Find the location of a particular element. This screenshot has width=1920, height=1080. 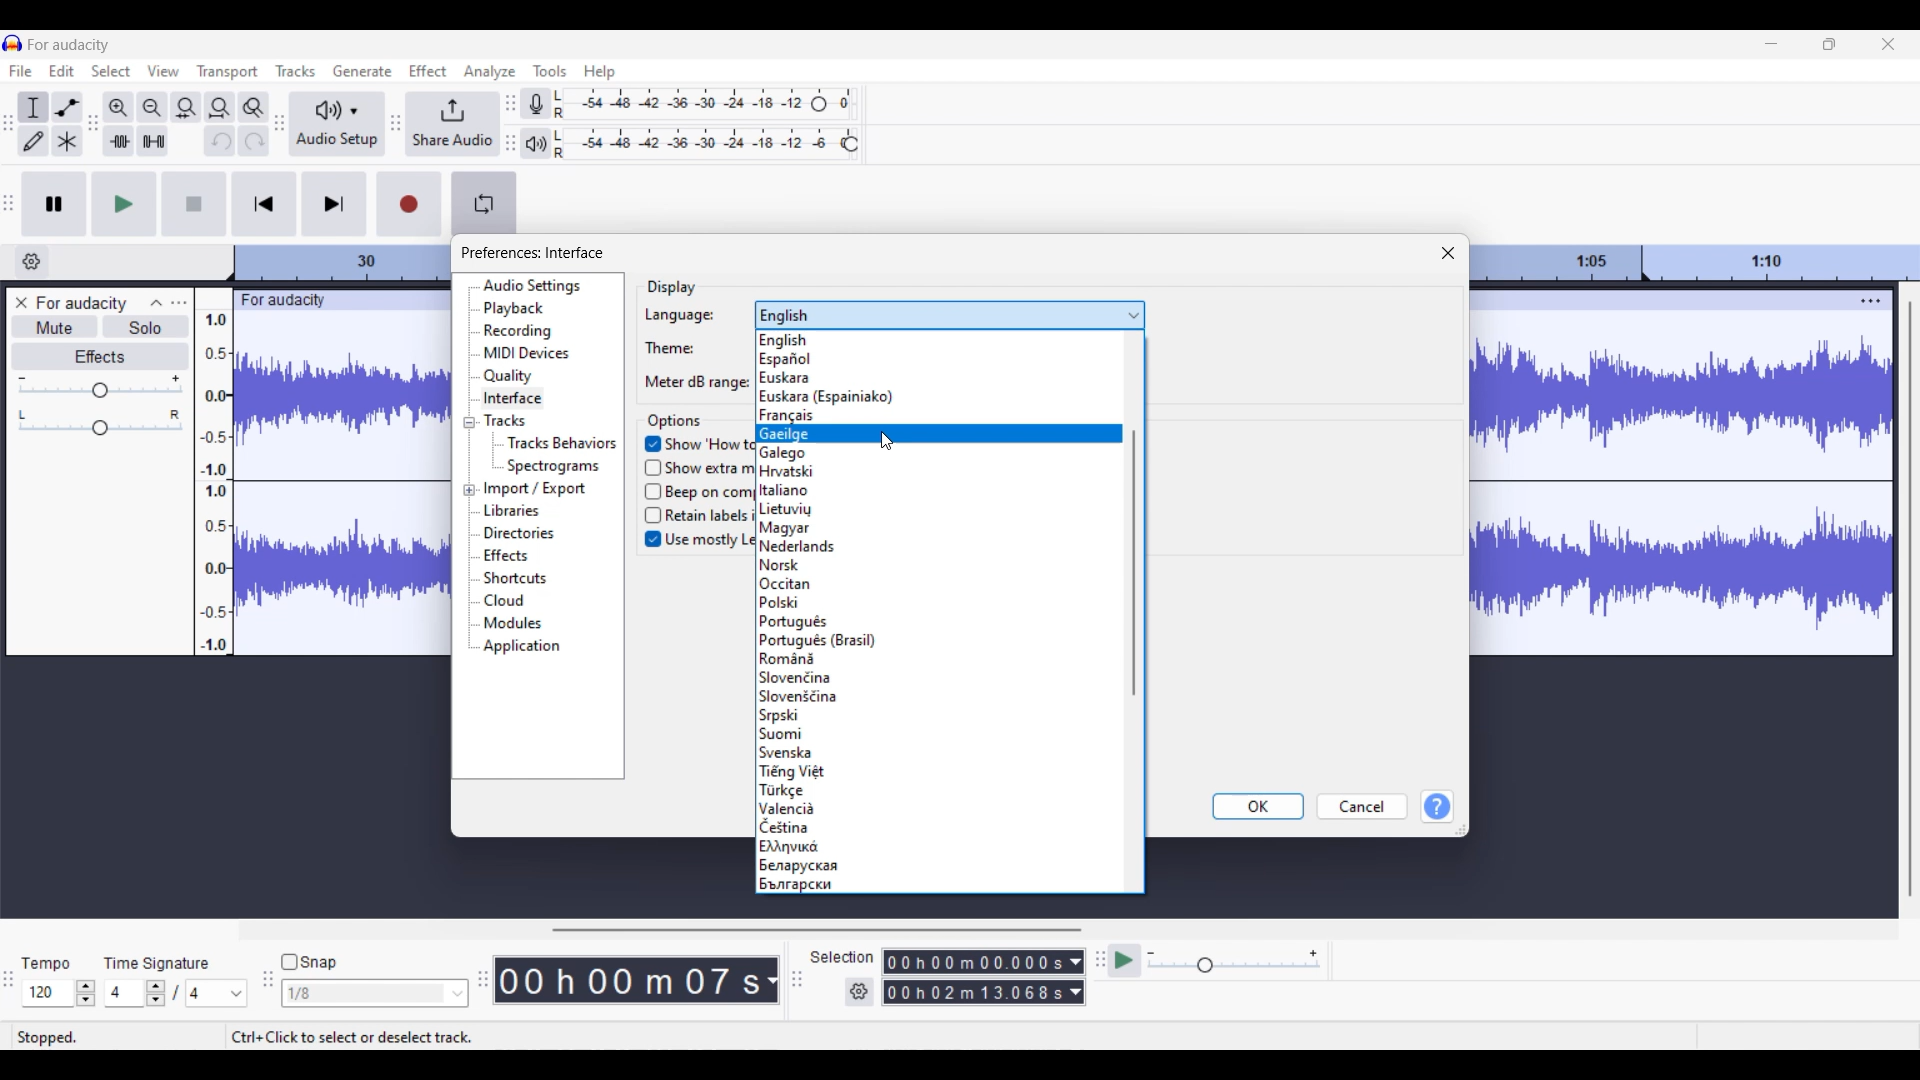

Silence audio selection is located at coordinates (154, 140).